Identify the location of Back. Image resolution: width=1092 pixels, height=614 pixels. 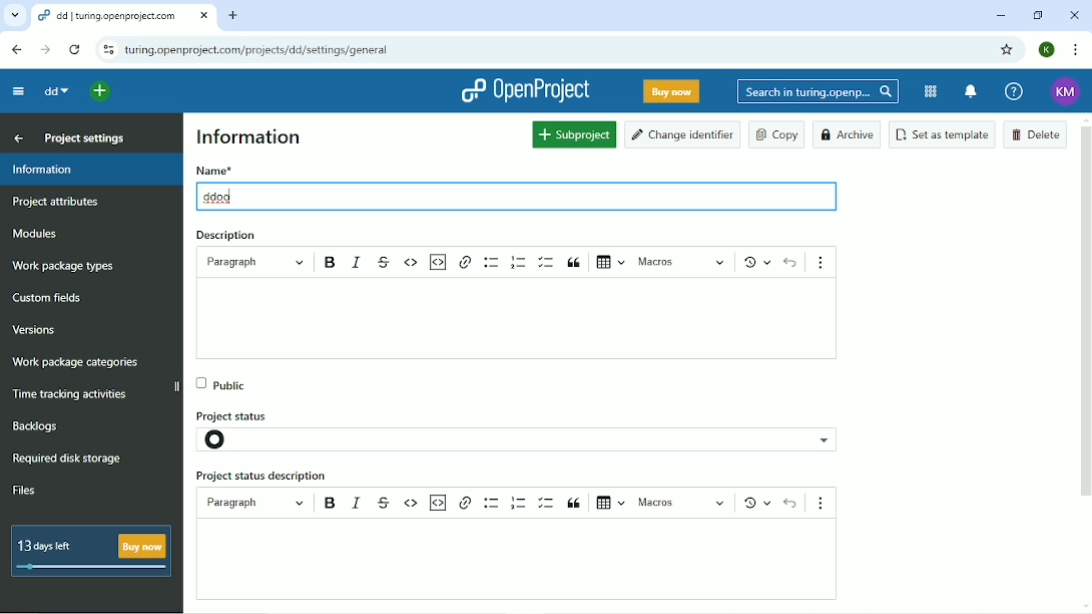
(16, 138).